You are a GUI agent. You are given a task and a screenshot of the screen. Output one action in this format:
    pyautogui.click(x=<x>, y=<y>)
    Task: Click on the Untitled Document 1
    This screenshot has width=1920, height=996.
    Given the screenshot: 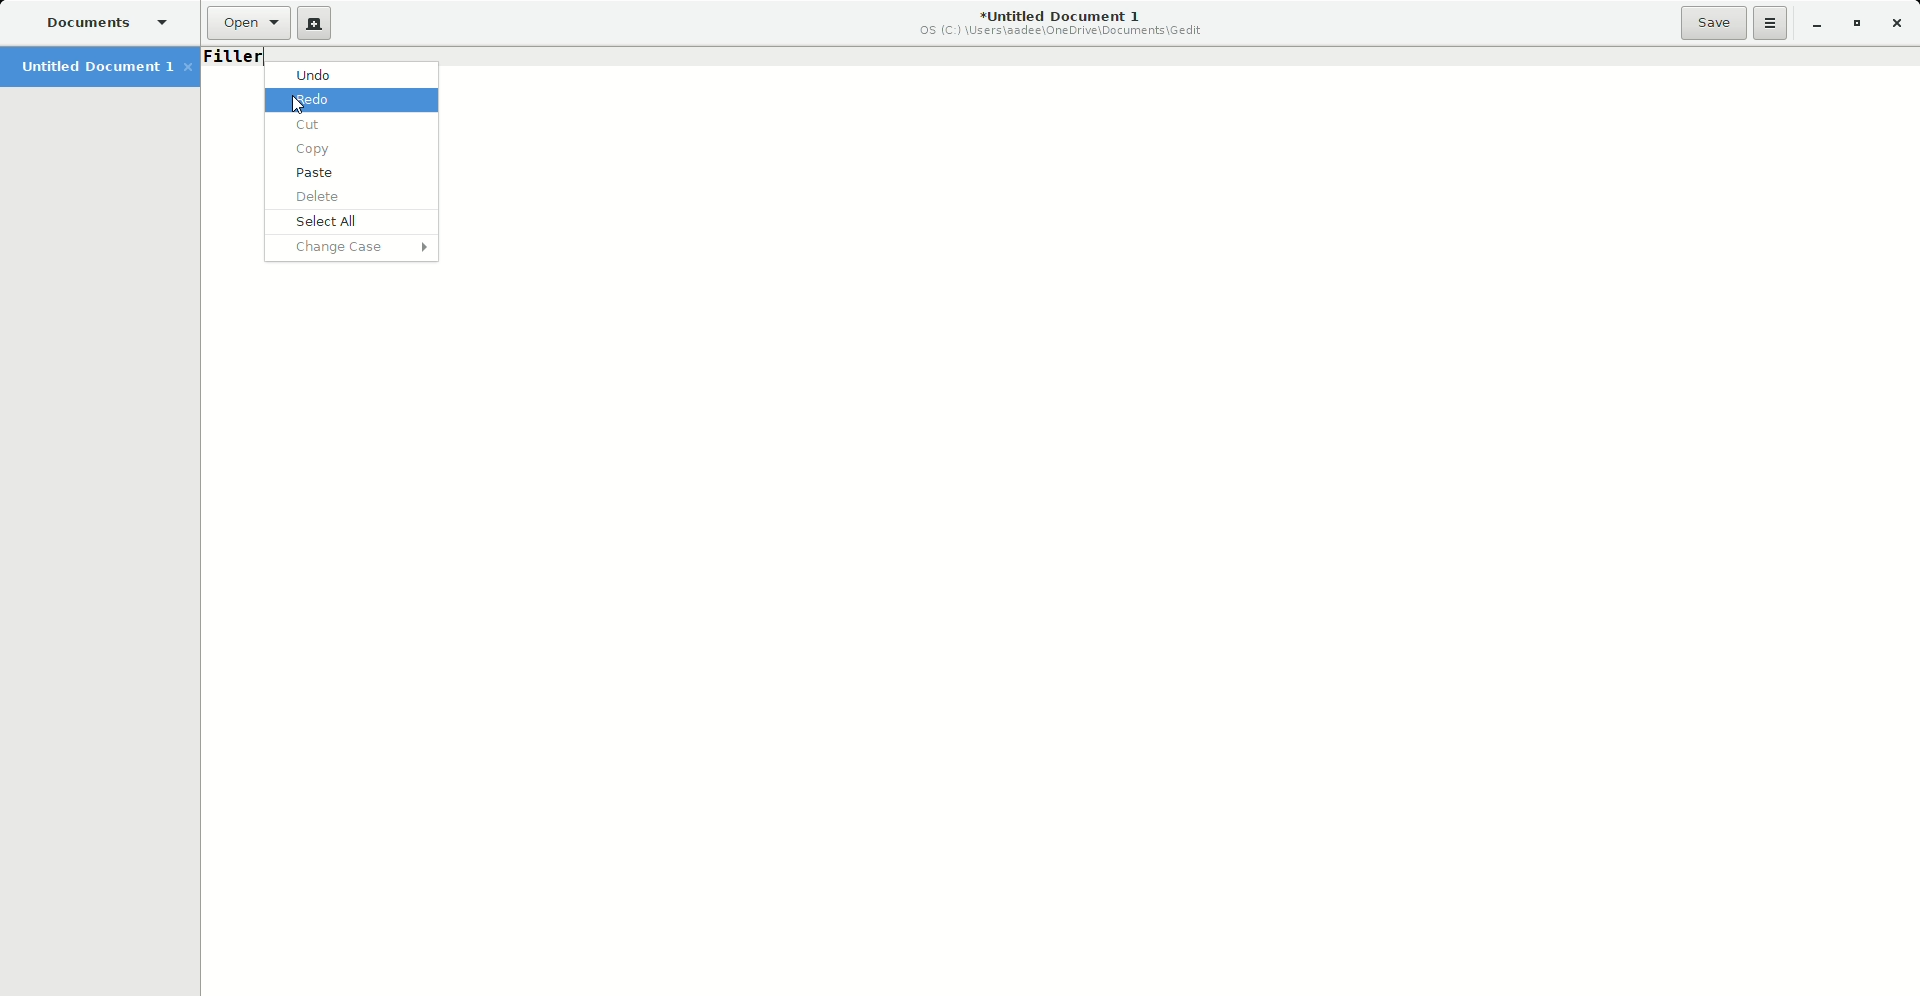 What is the action you would take?
    pyautogui.click(x=1056, y=24)
    